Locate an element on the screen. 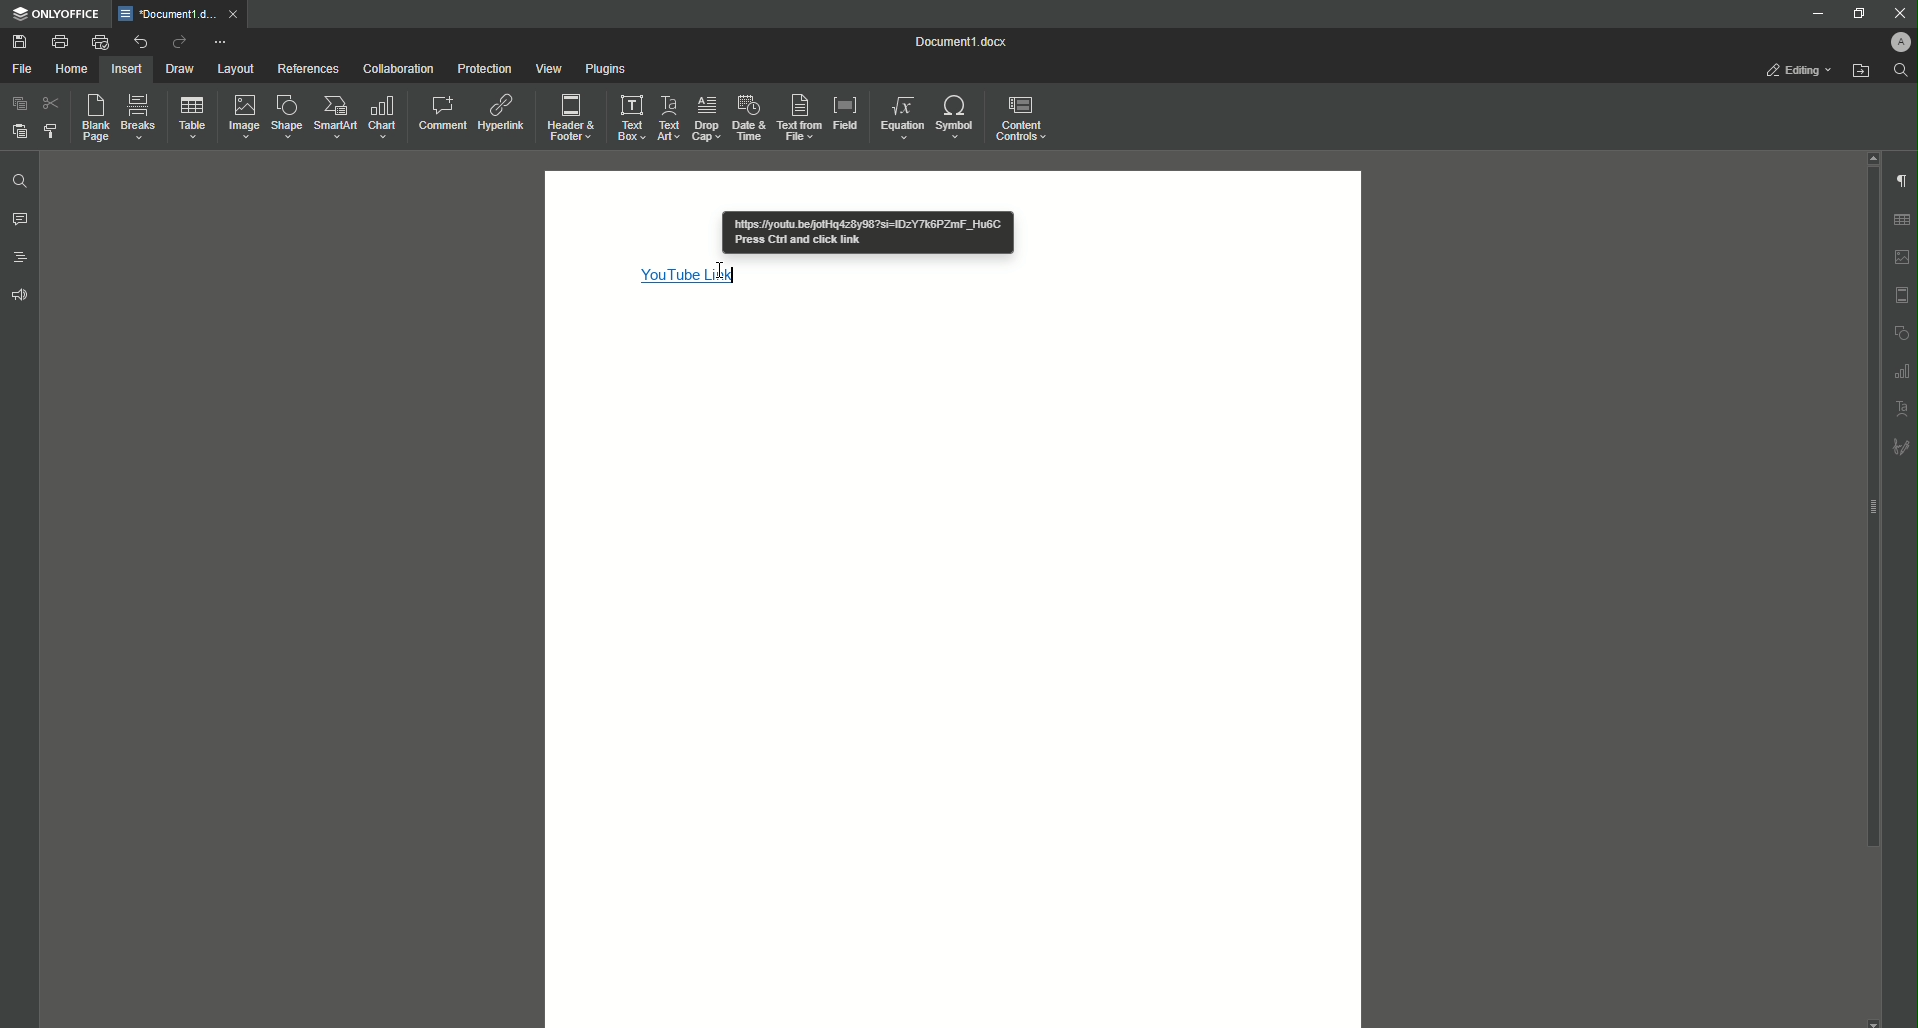 This screenshot has height=1028, width=1918. Chart is located at coordinates (381, 118).